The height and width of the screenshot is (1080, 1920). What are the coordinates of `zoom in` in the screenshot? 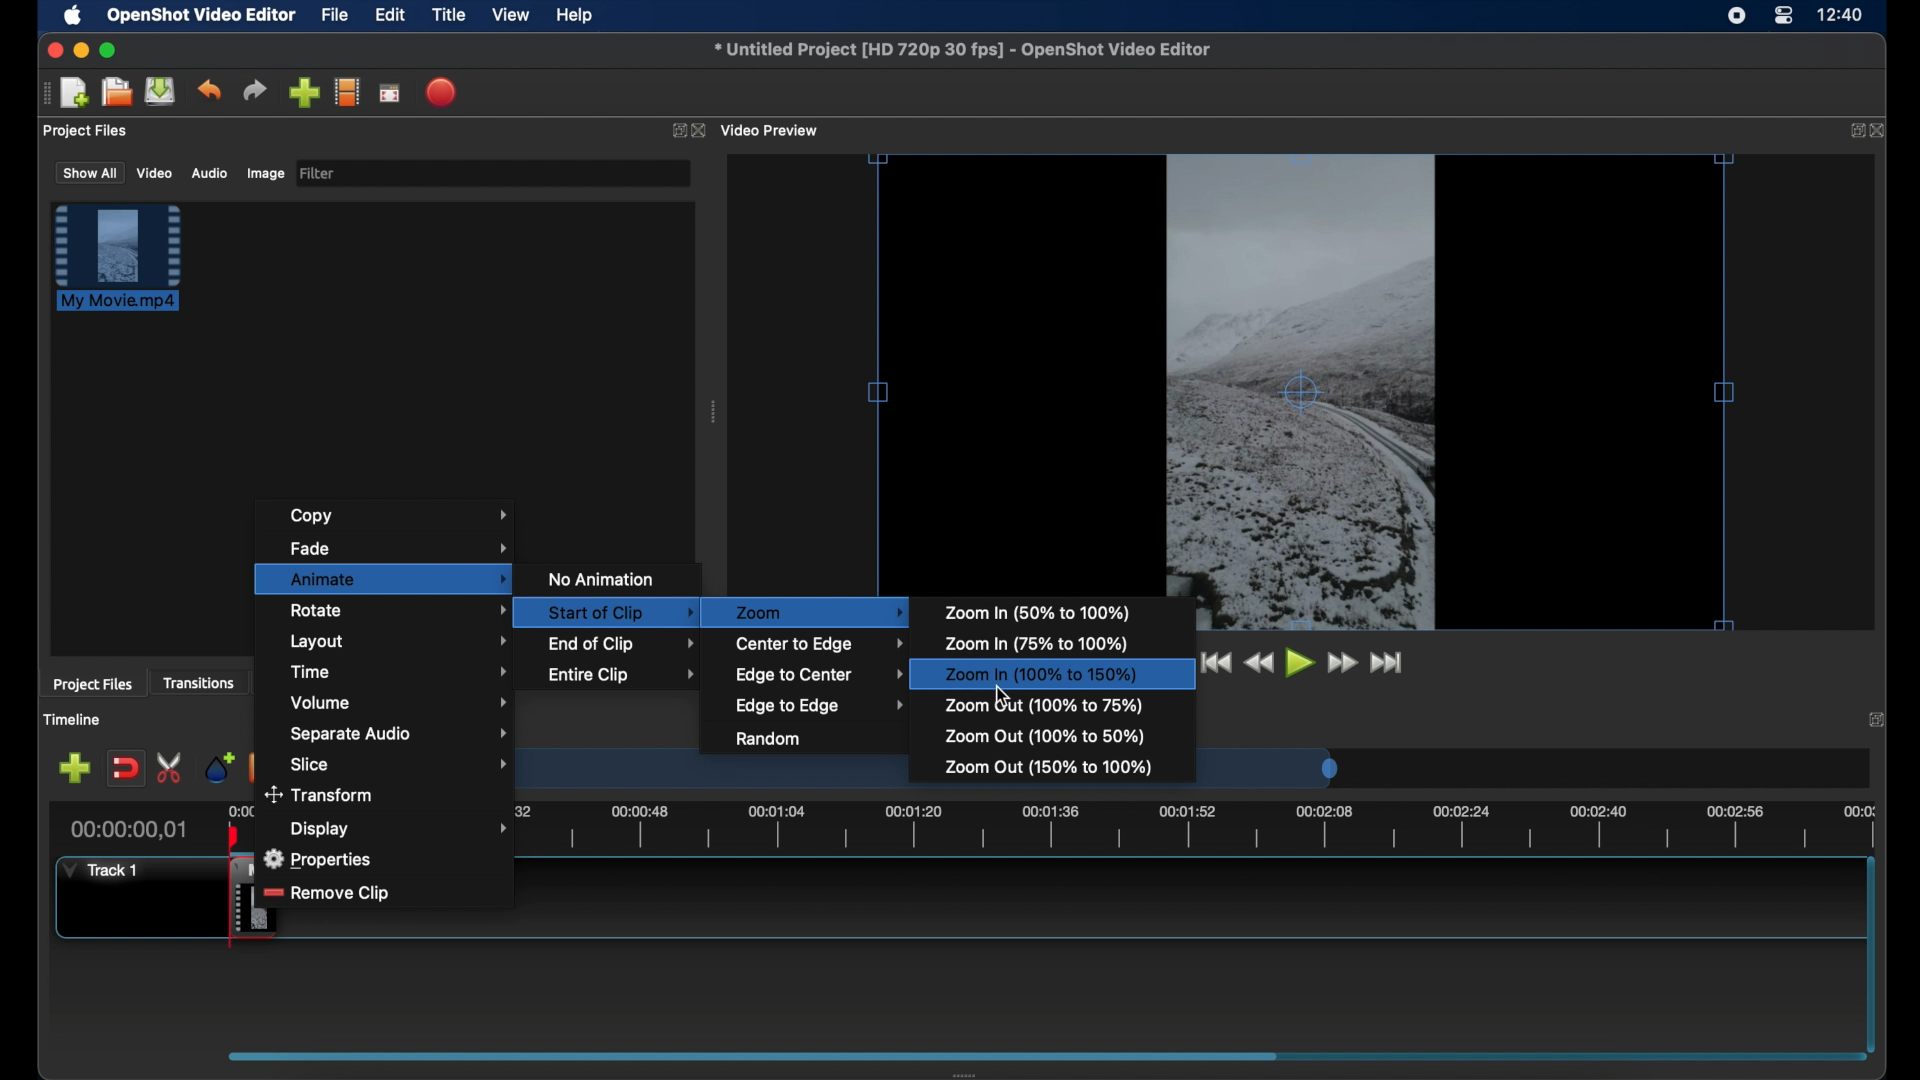 It's located at (1037, 644).